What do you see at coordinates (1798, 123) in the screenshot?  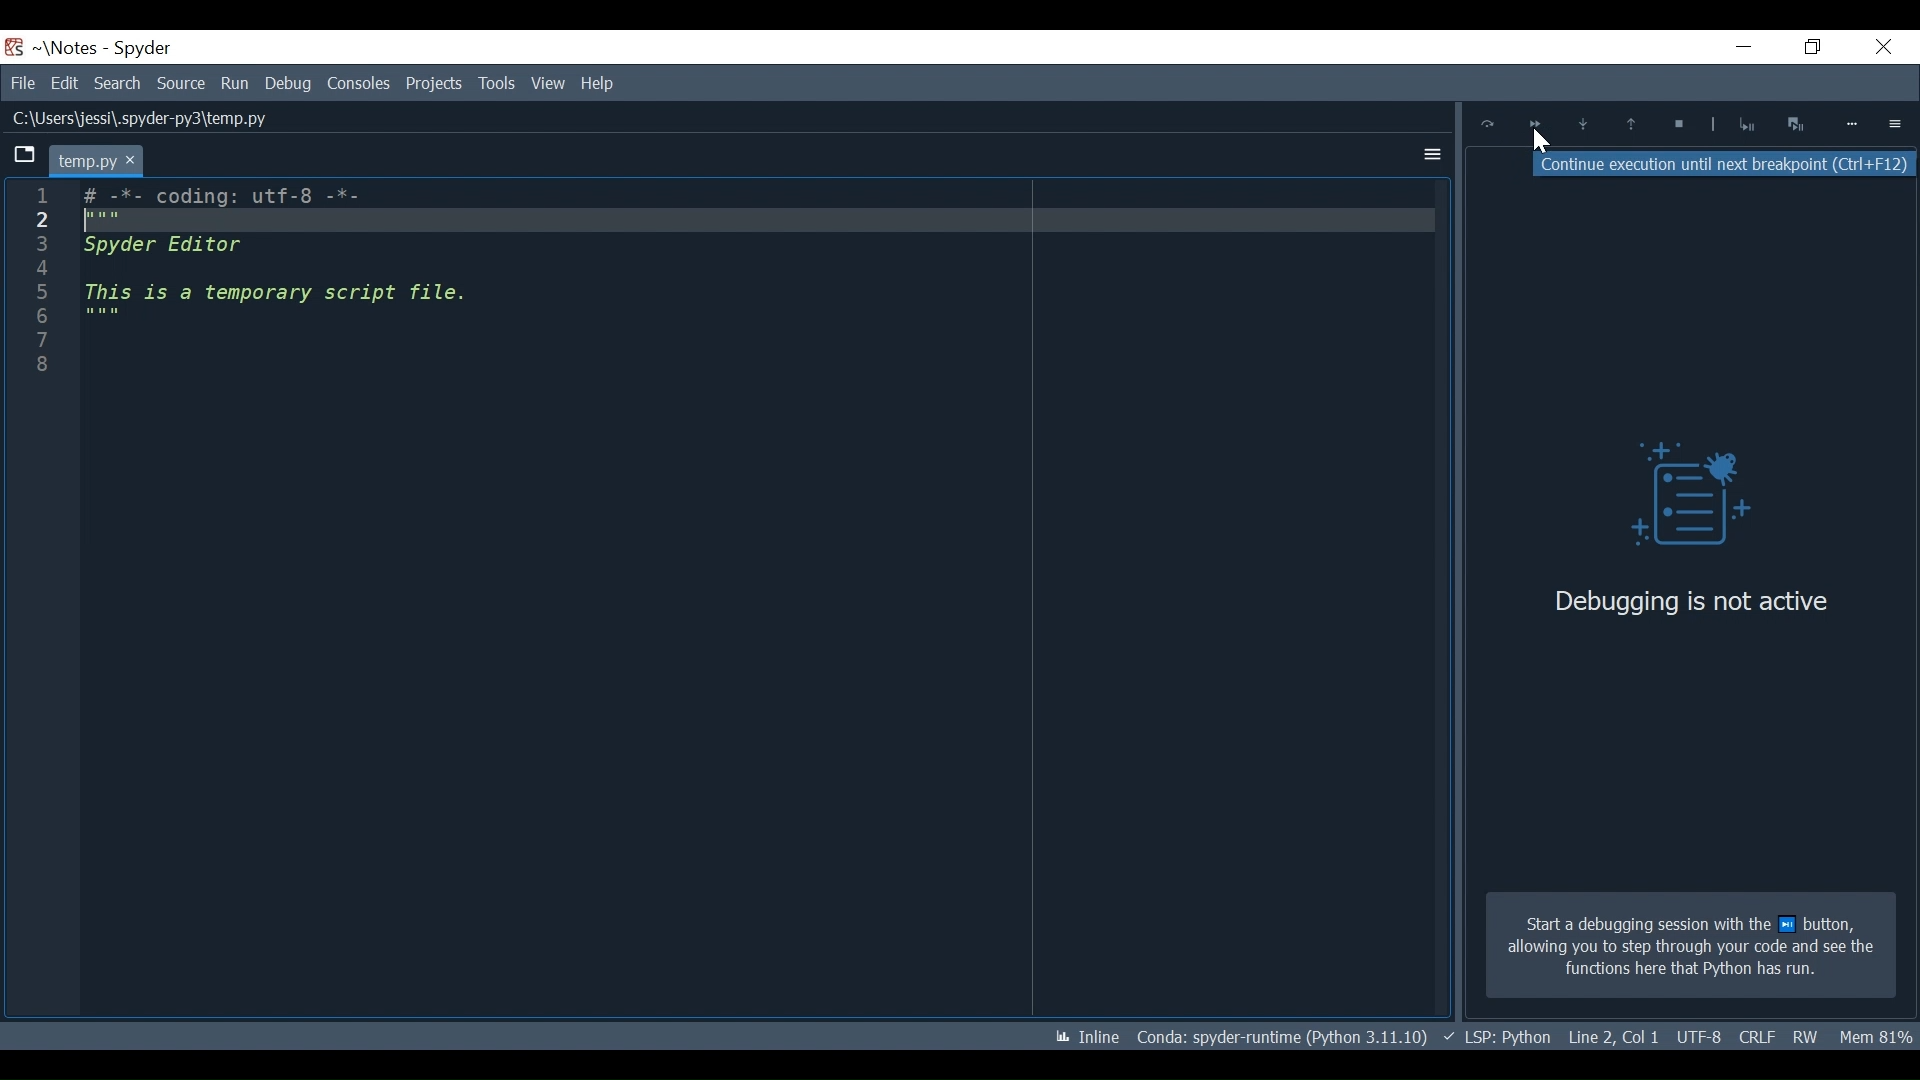 I see `Interrupt execution and start the debugger` at bounding box center [1798, 123].